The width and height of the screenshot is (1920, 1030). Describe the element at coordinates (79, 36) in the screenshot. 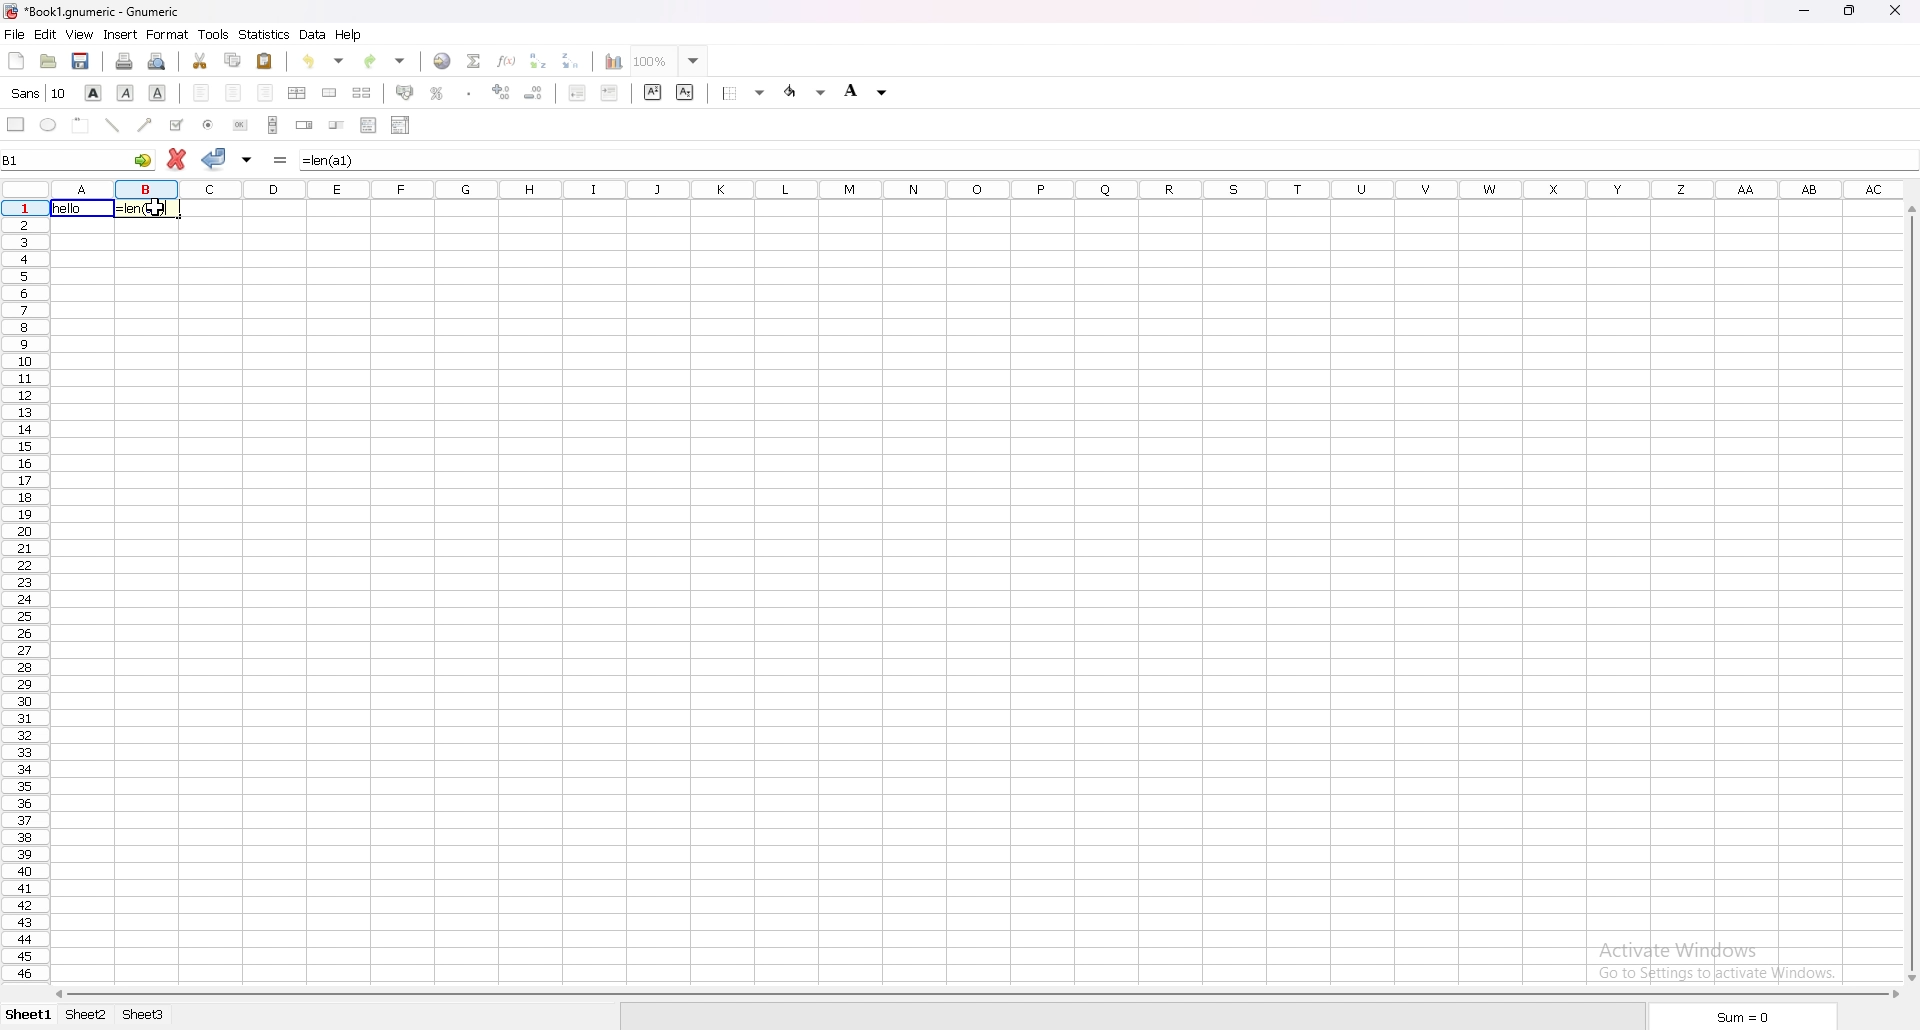

I see `view` at that location.